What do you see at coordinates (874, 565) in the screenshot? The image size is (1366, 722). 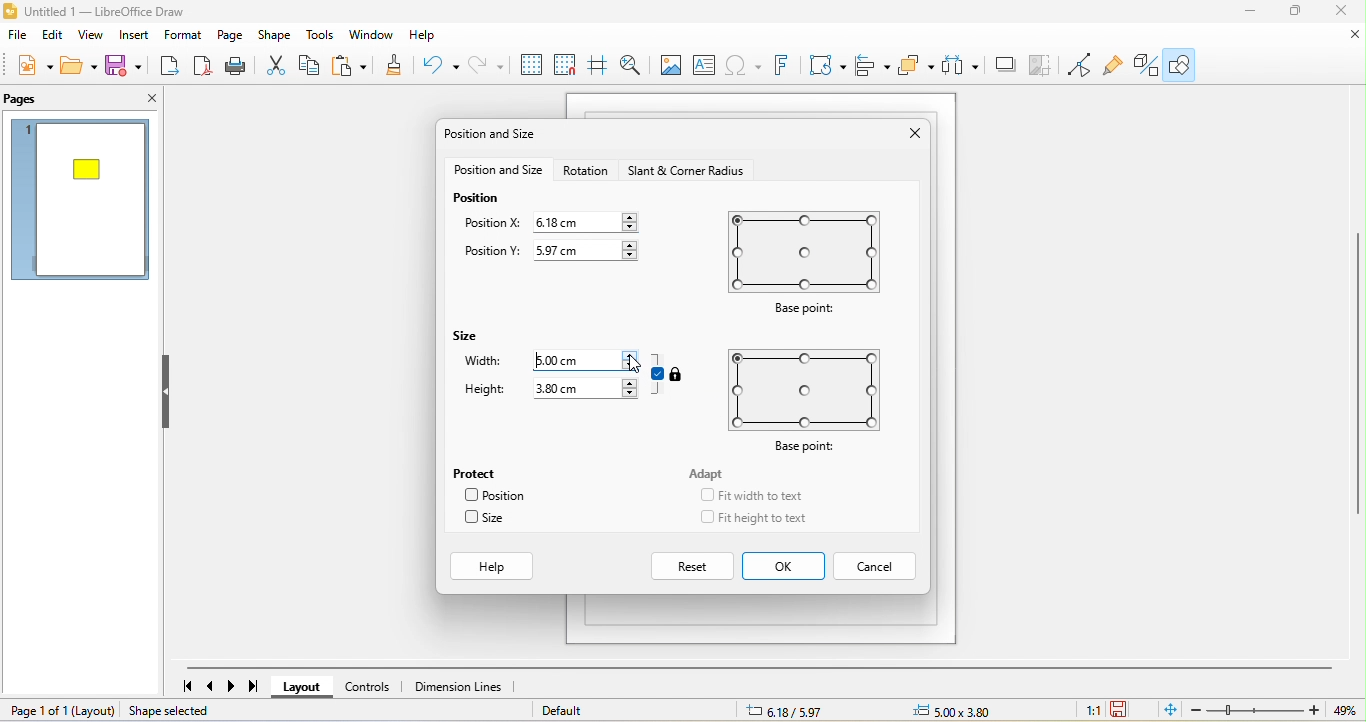 I see `cancel` at bounding box center [874, 565].